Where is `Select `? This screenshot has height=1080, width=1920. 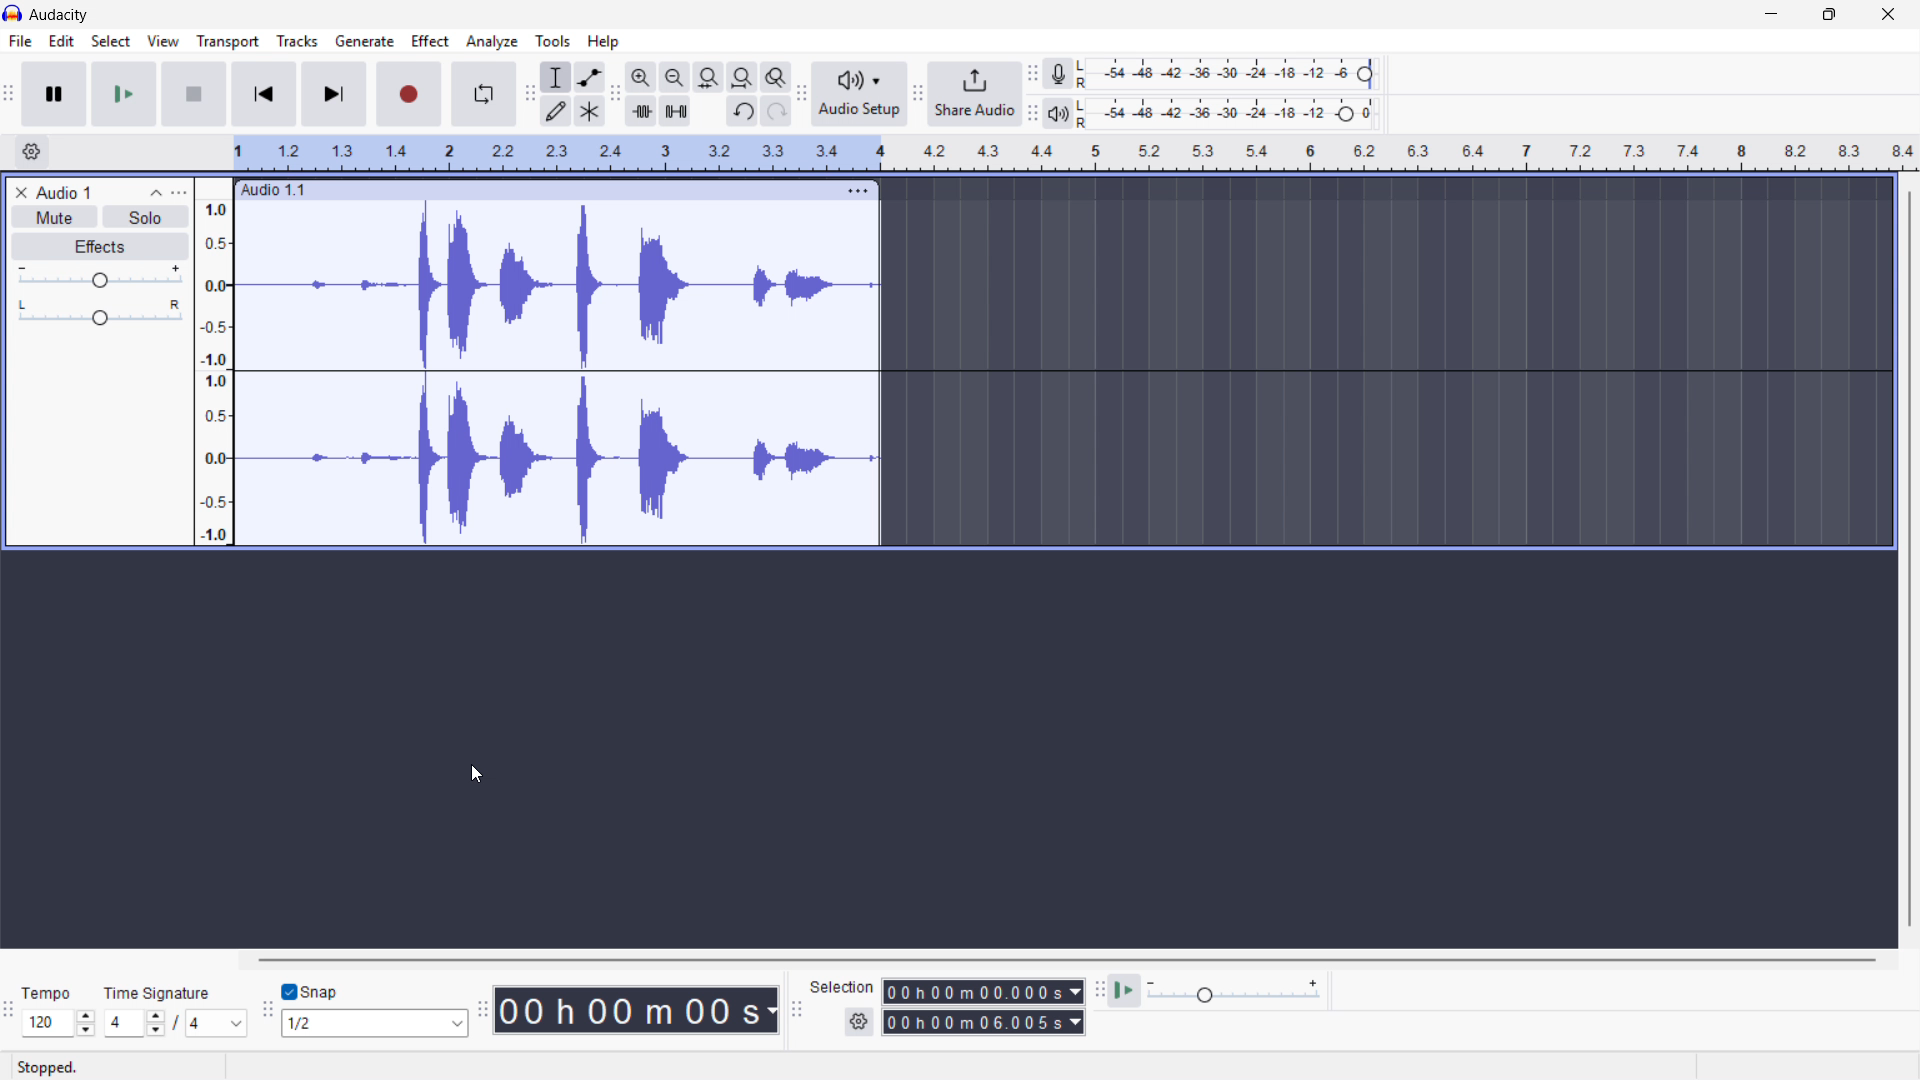
Select  is located at coordinates (110, 42).